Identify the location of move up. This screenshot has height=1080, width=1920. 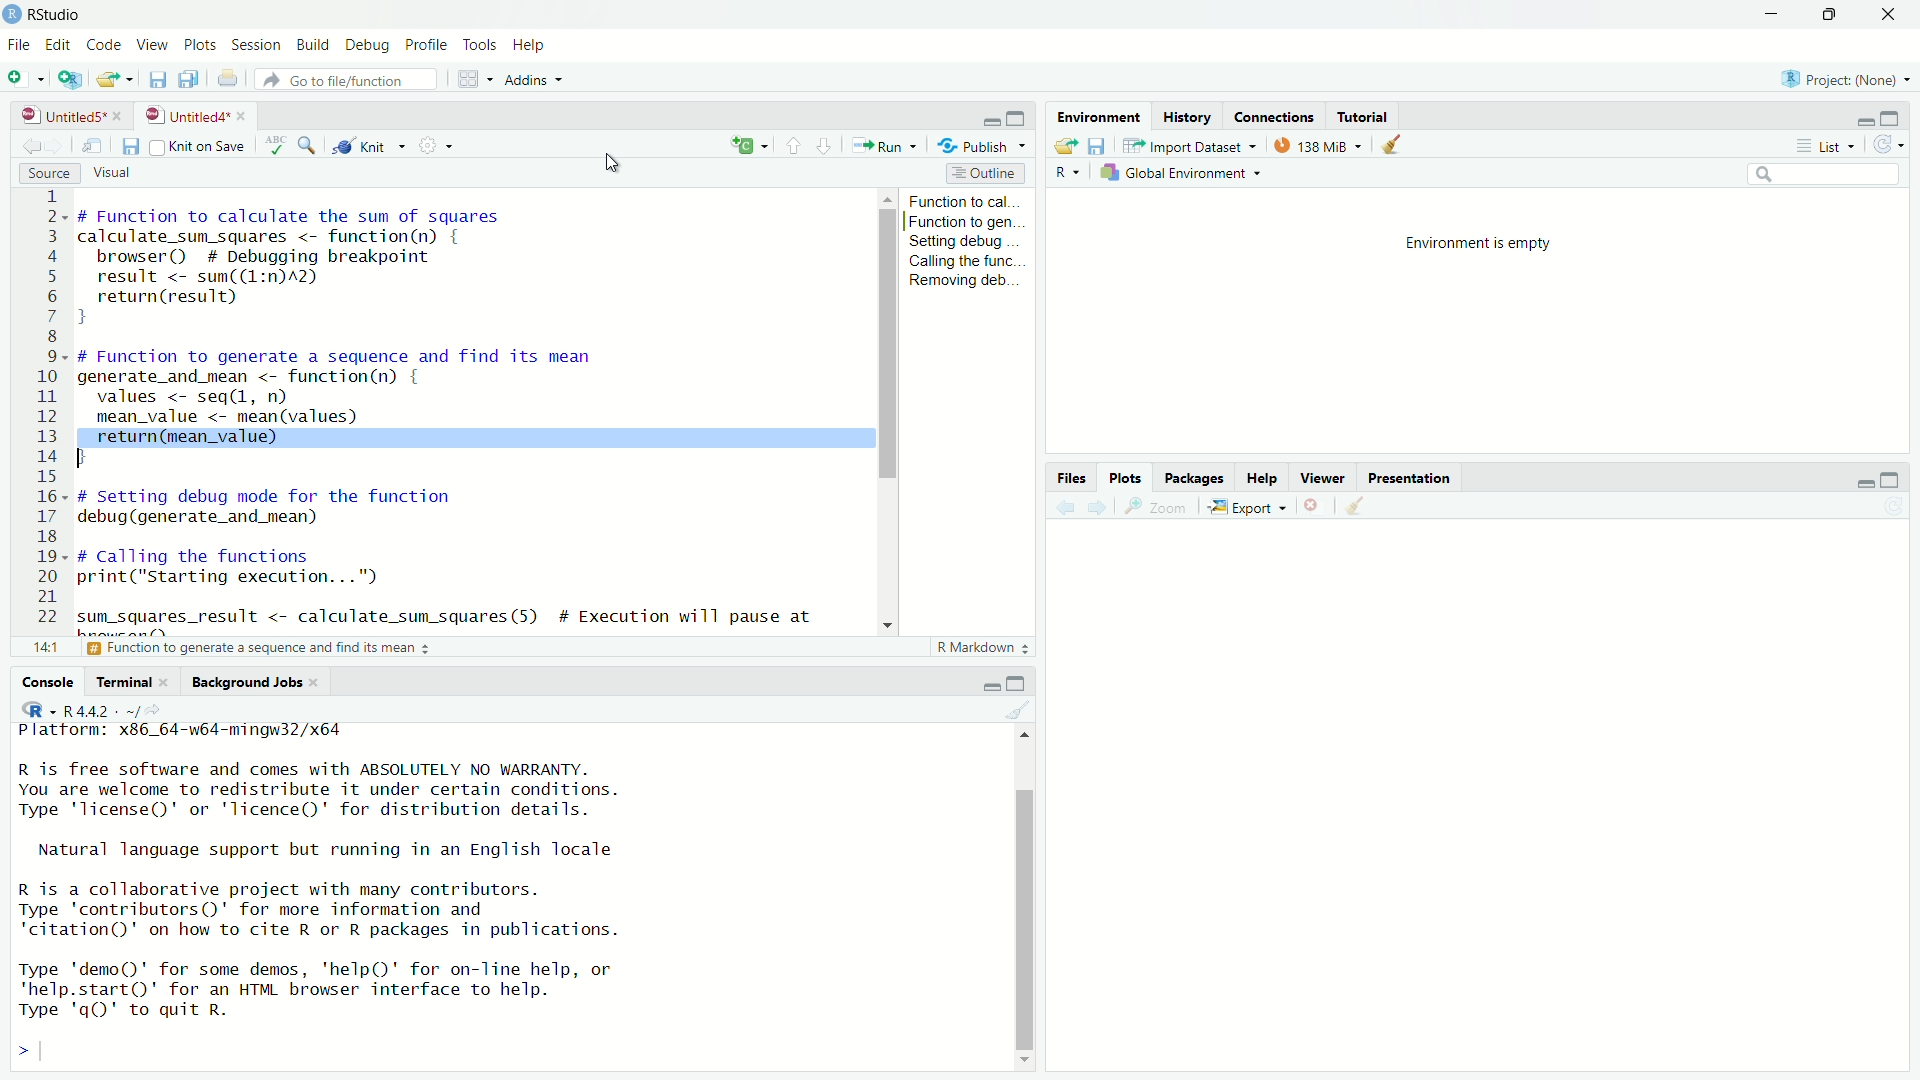
(885, 197).